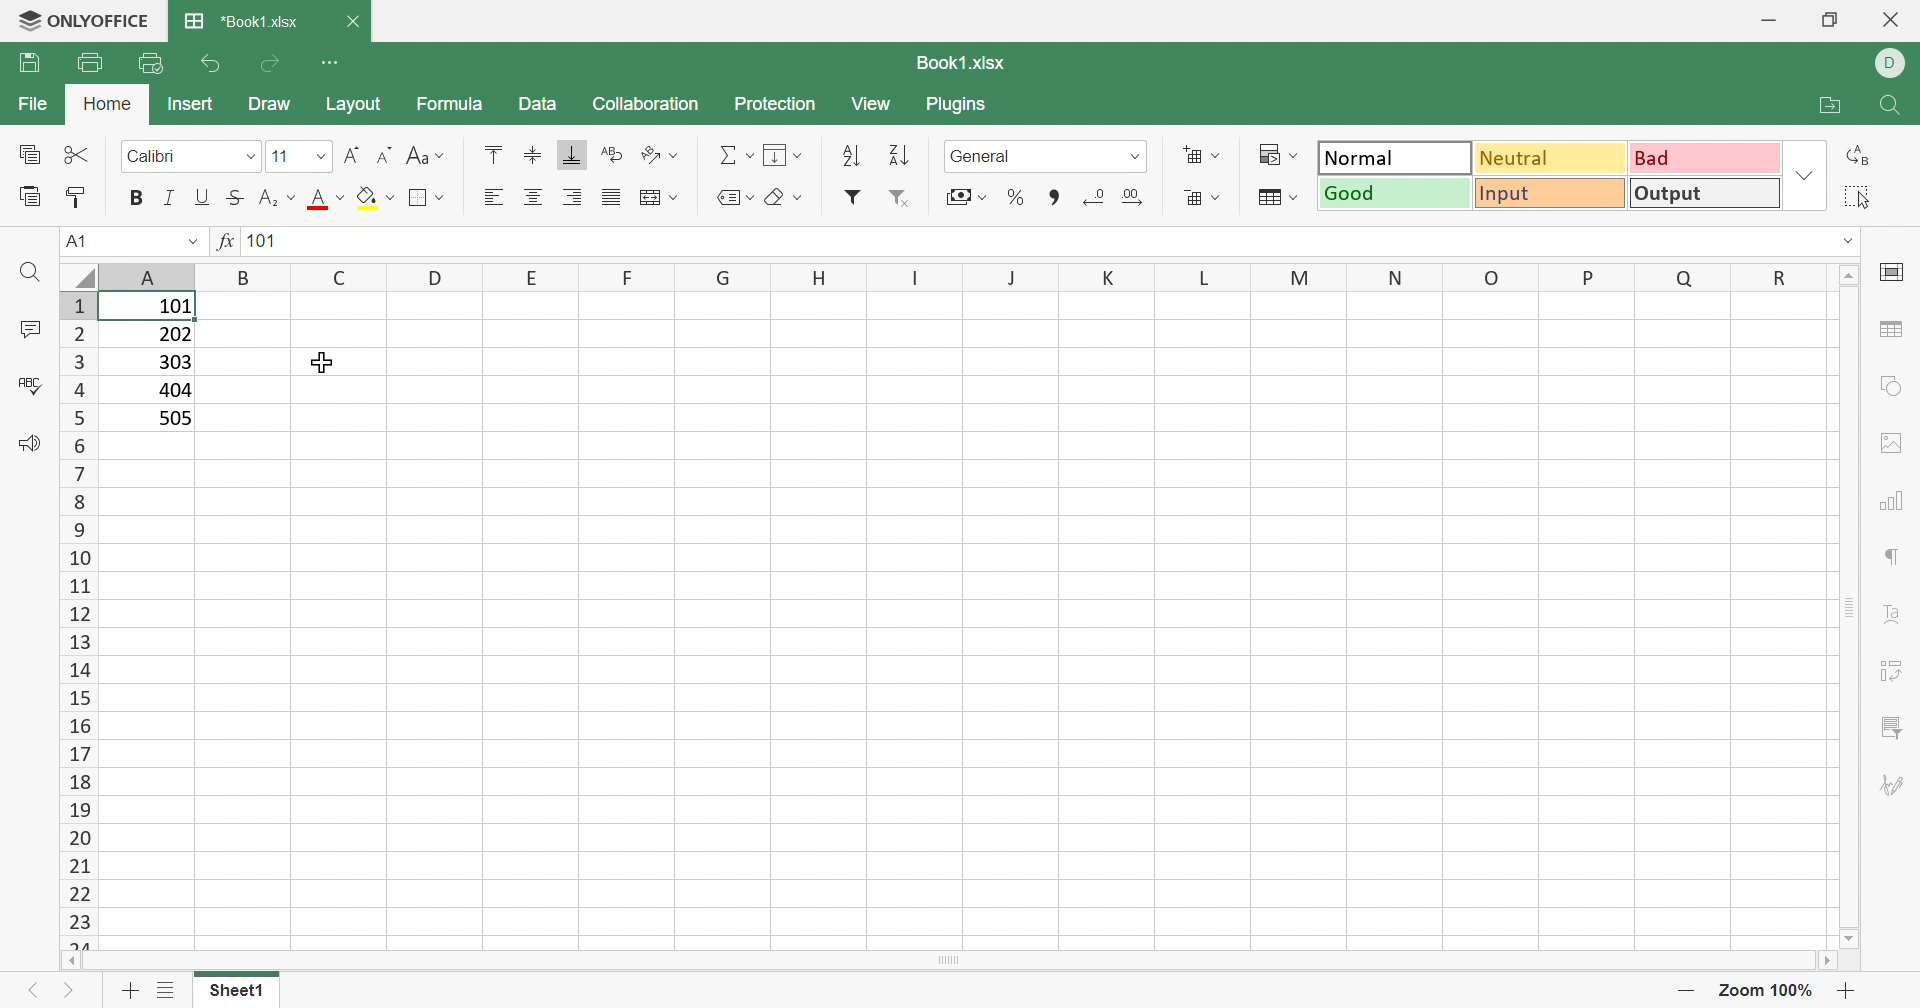 The height and width of the screenshot is (1008, 1920). Describe the element at coordinates (899, 157) in the screenshot. I see `Descending order` at that location.